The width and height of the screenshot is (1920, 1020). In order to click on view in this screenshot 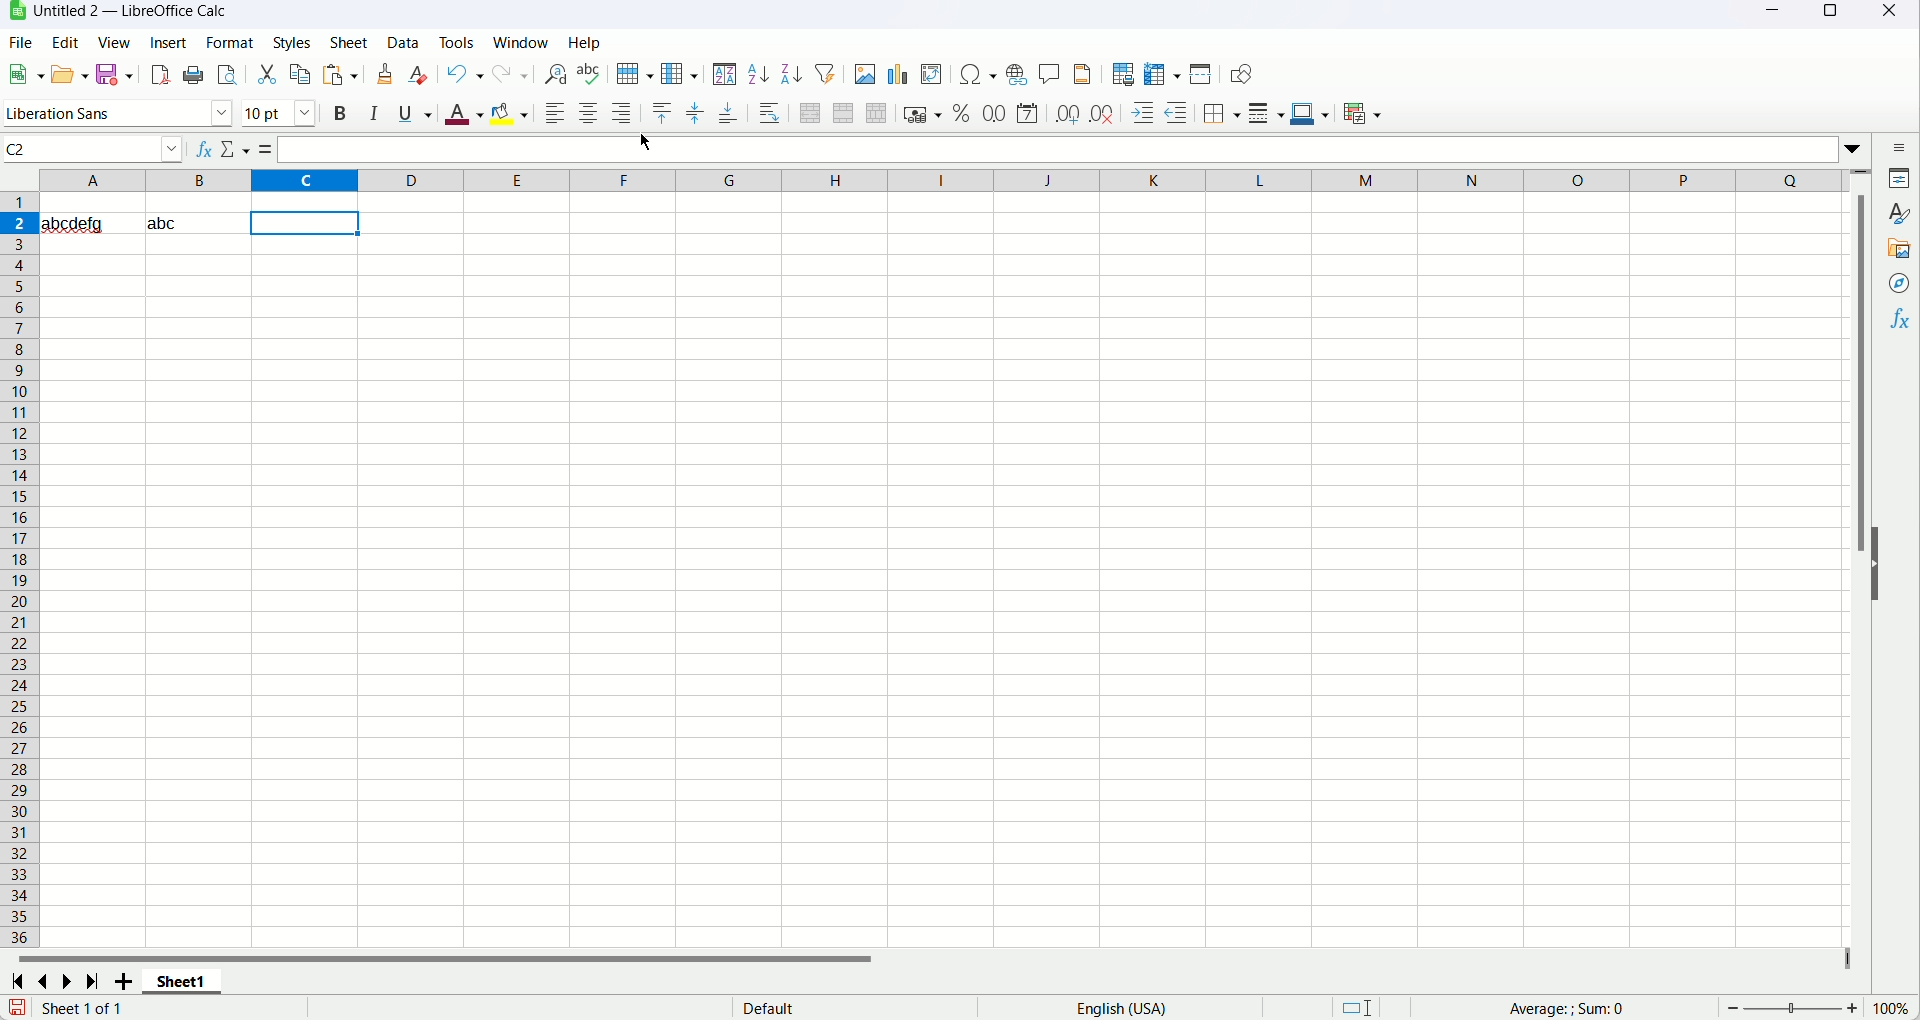, I will do `click(115, 41)`.